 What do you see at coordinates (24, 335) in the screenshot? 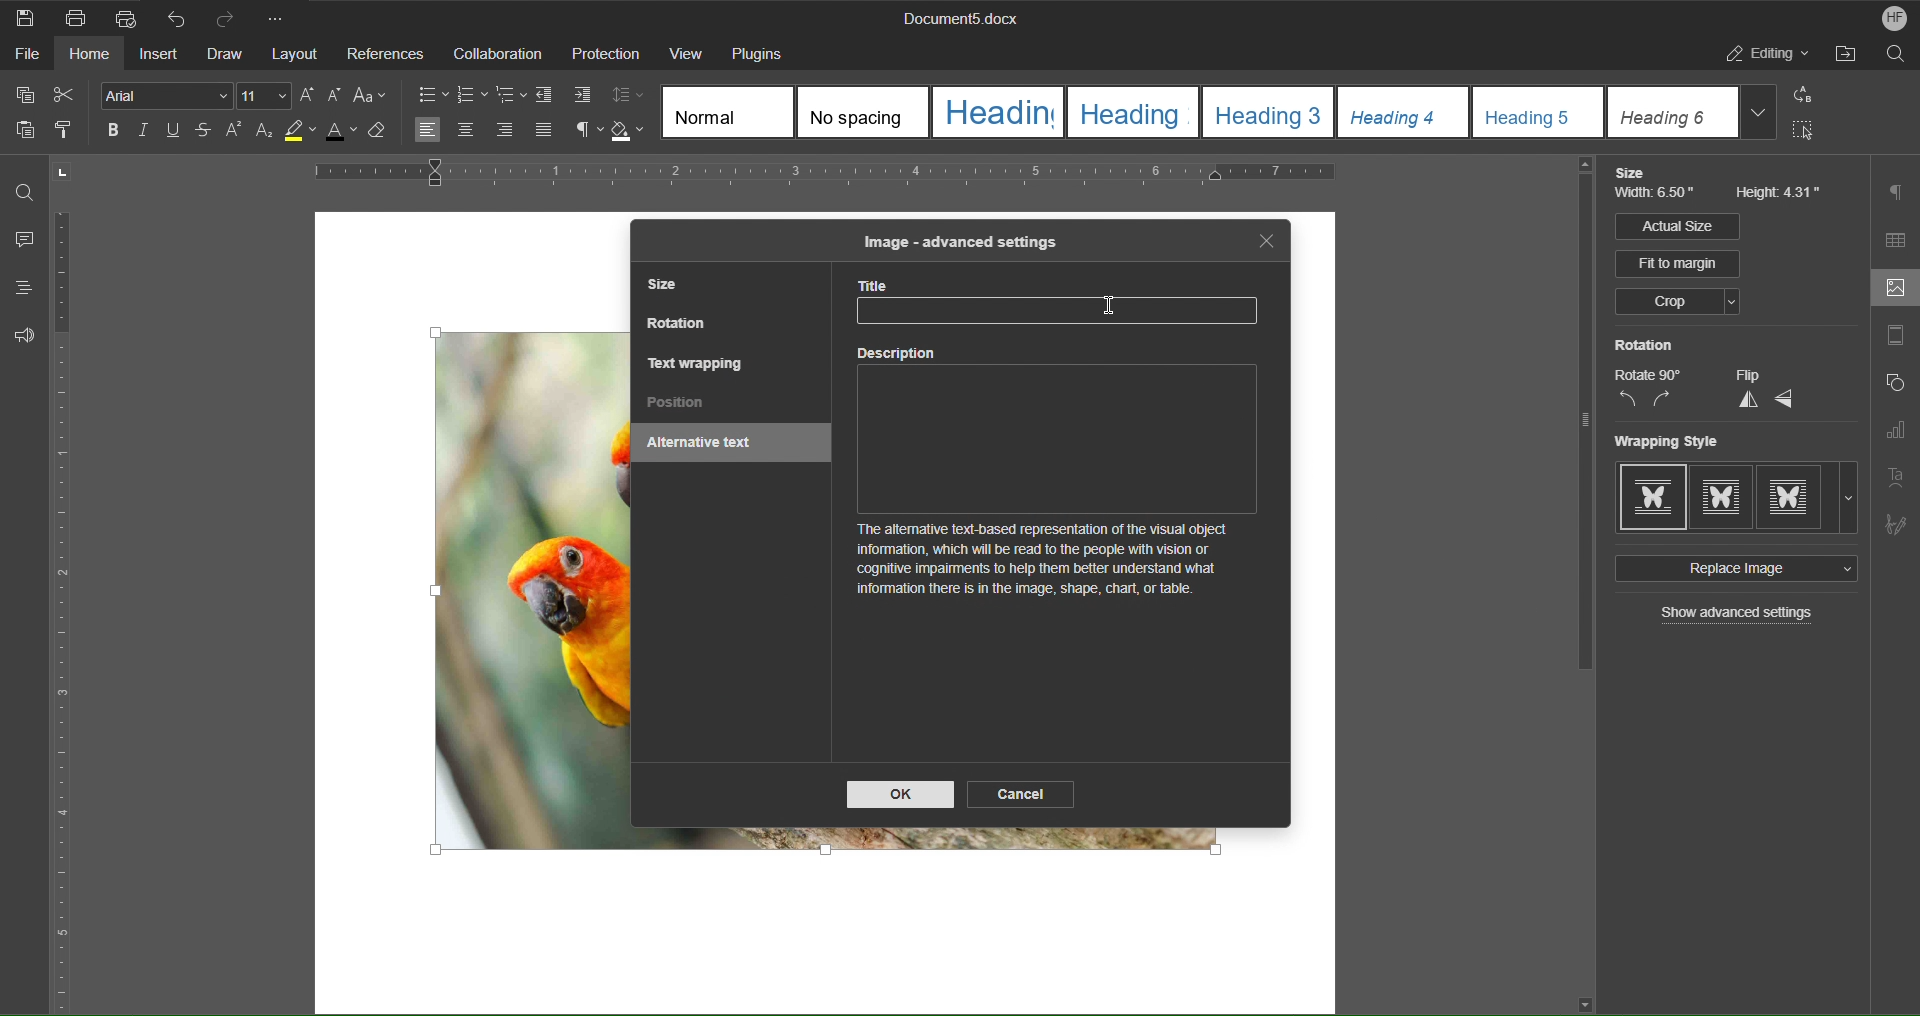
I see `Feedback and Support` at bounding box center [24, 335].